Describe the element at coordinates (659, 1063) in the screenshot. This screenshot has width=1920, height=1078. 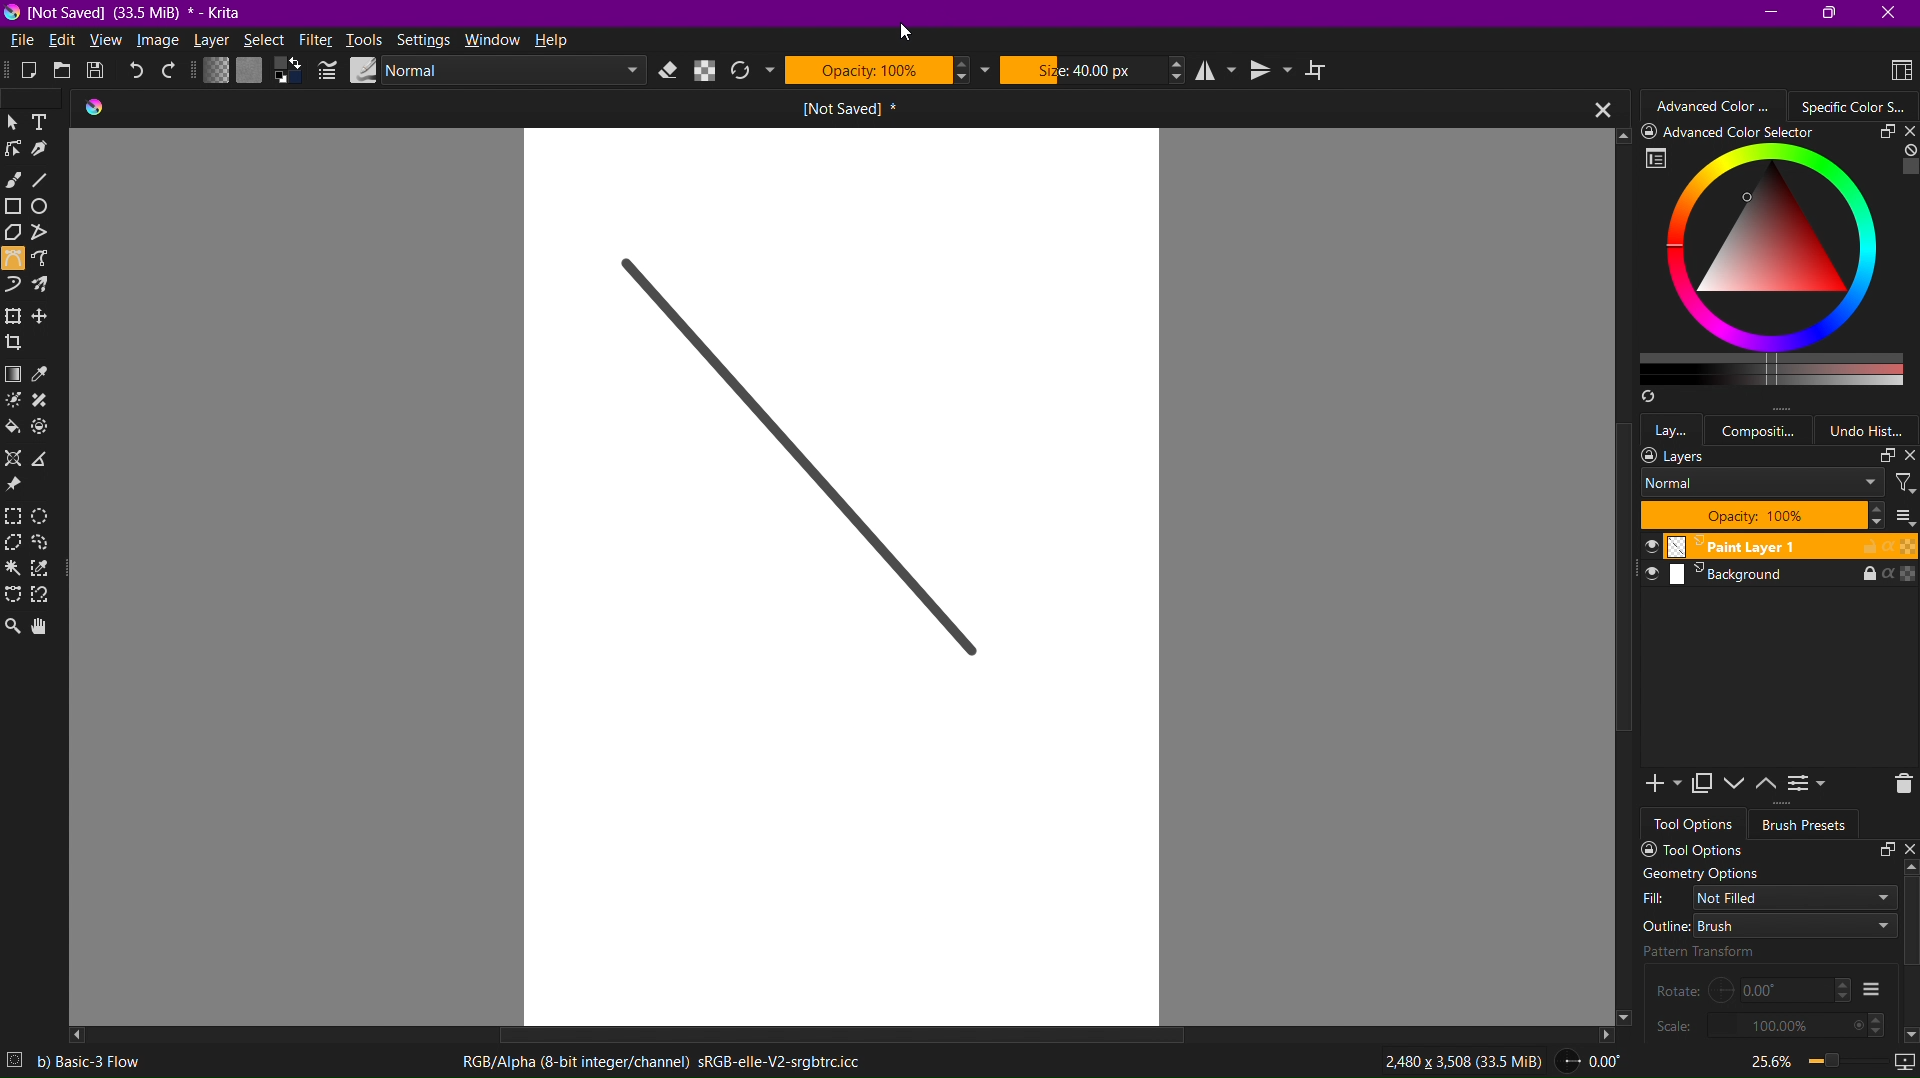
I see `RGB/Alpha(8-bit integer/channel)` at that location.